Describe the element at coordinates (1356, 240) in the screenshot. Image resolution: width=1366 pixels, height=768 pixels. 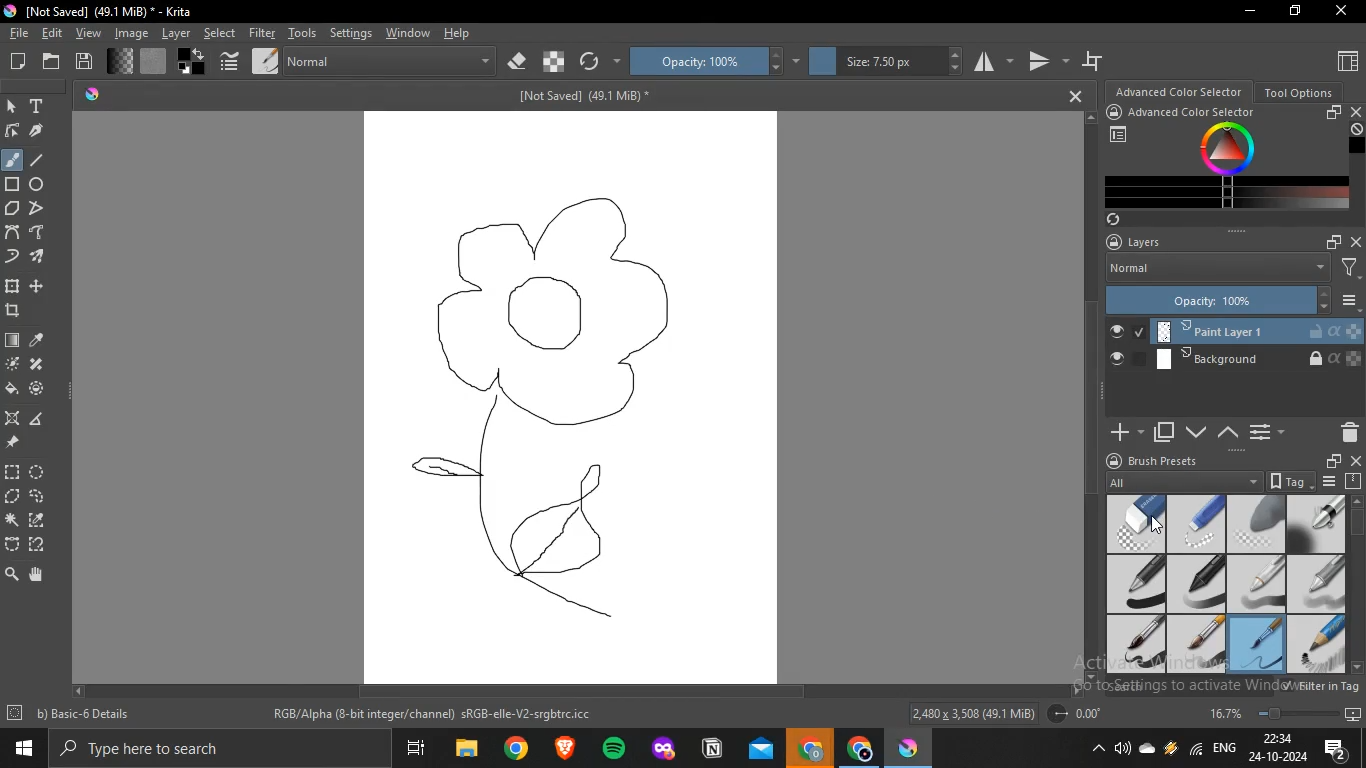
I see `close` at that location.